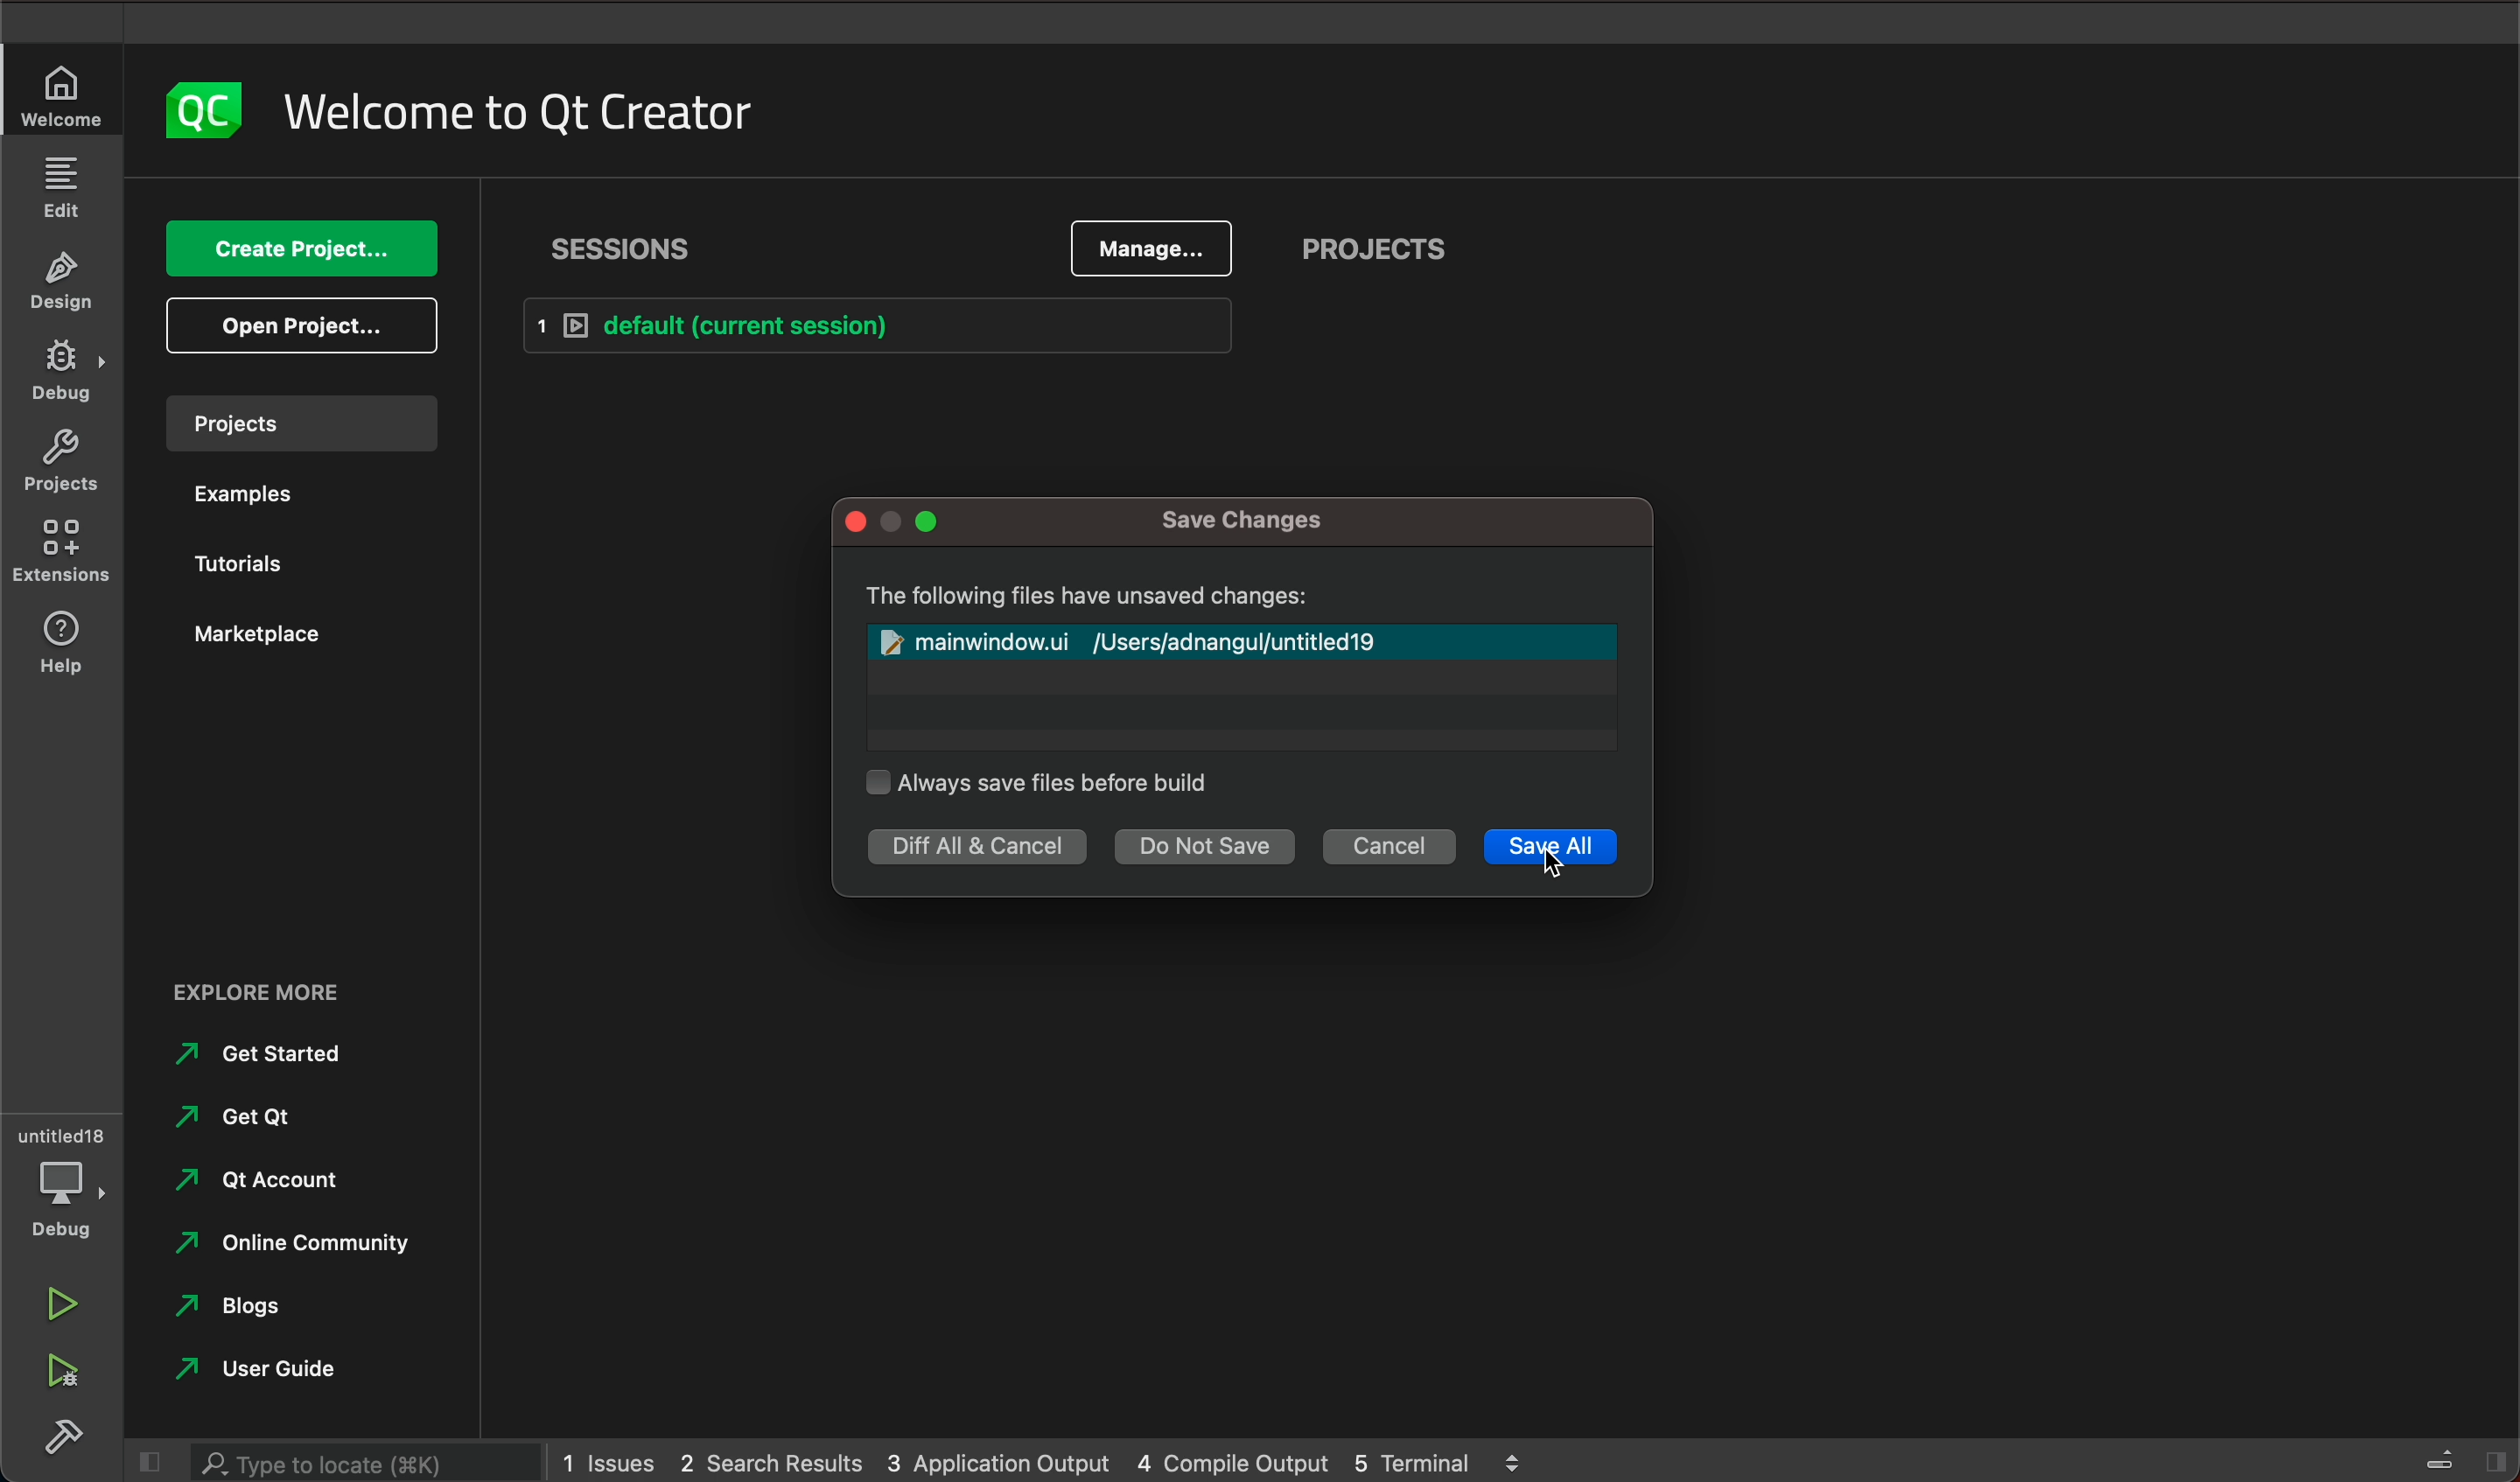 The height and width of the screenshot is (1482, 2520). I want to click on sessions, so click(634, 249).